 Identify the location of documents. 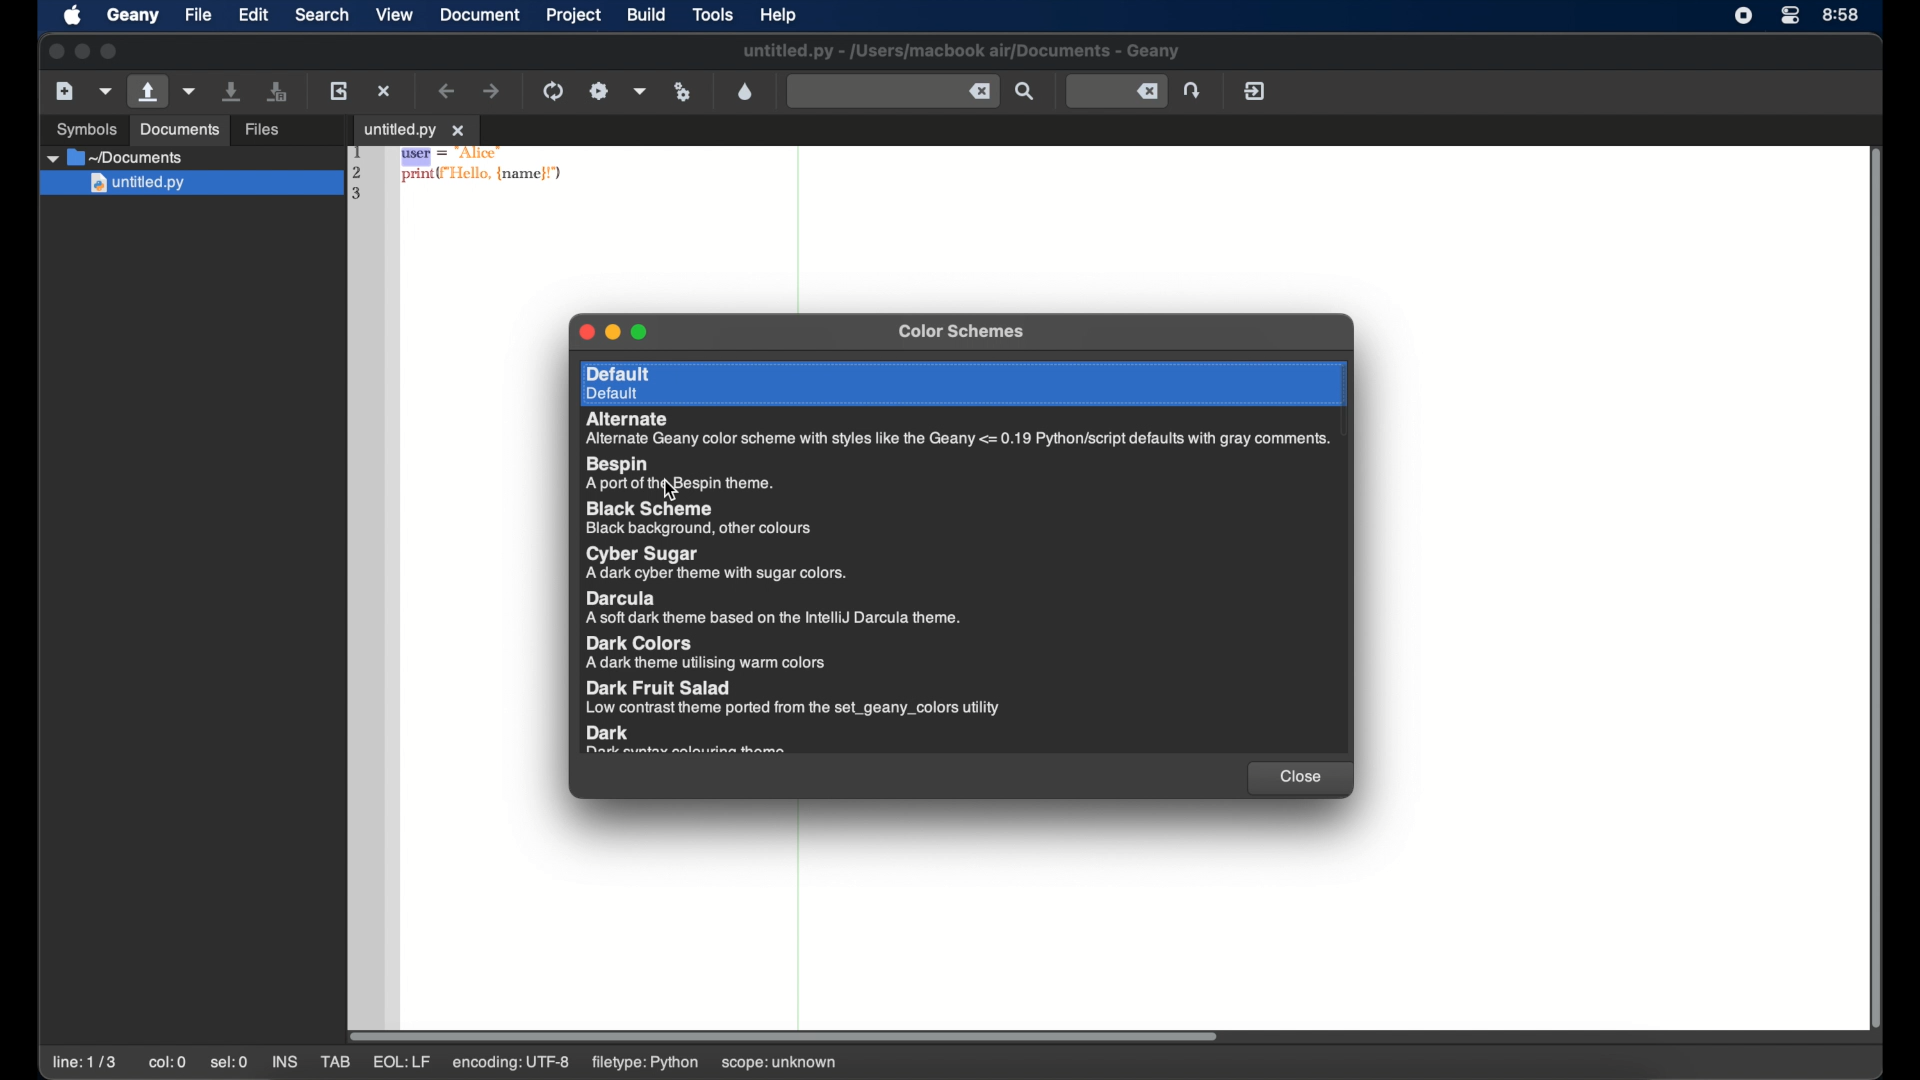
(116, 158).